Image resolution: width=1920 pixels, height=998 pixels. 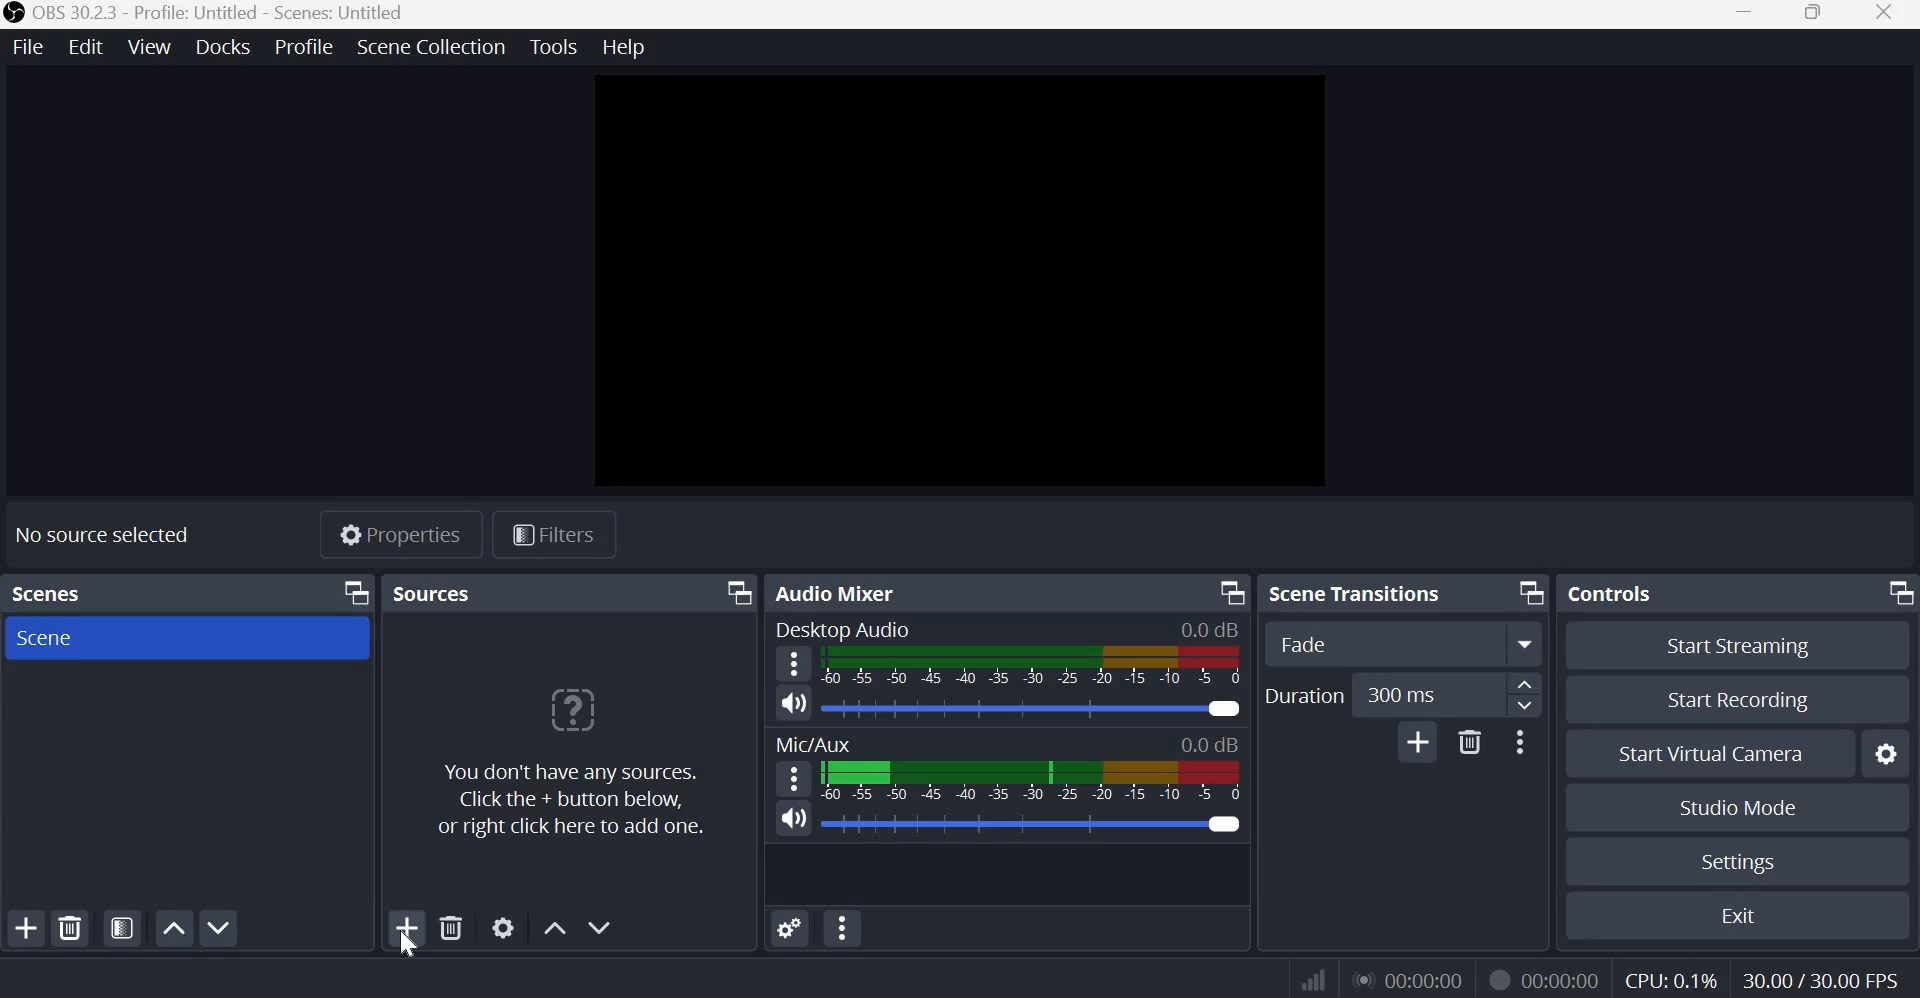 I want to click on Move scene up, so click(x=217, y=928).